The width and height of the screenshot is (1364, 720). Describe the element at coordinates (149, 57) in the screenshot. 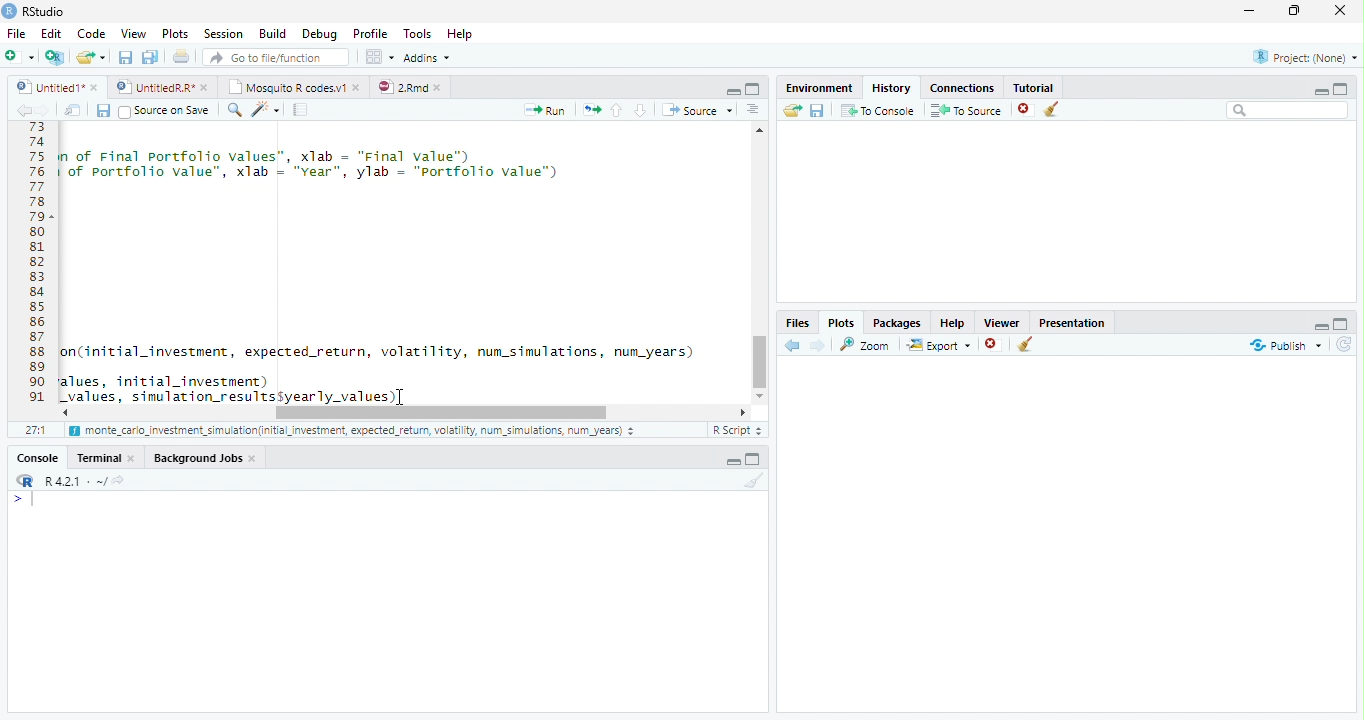

I see `Save all open files` at that location.